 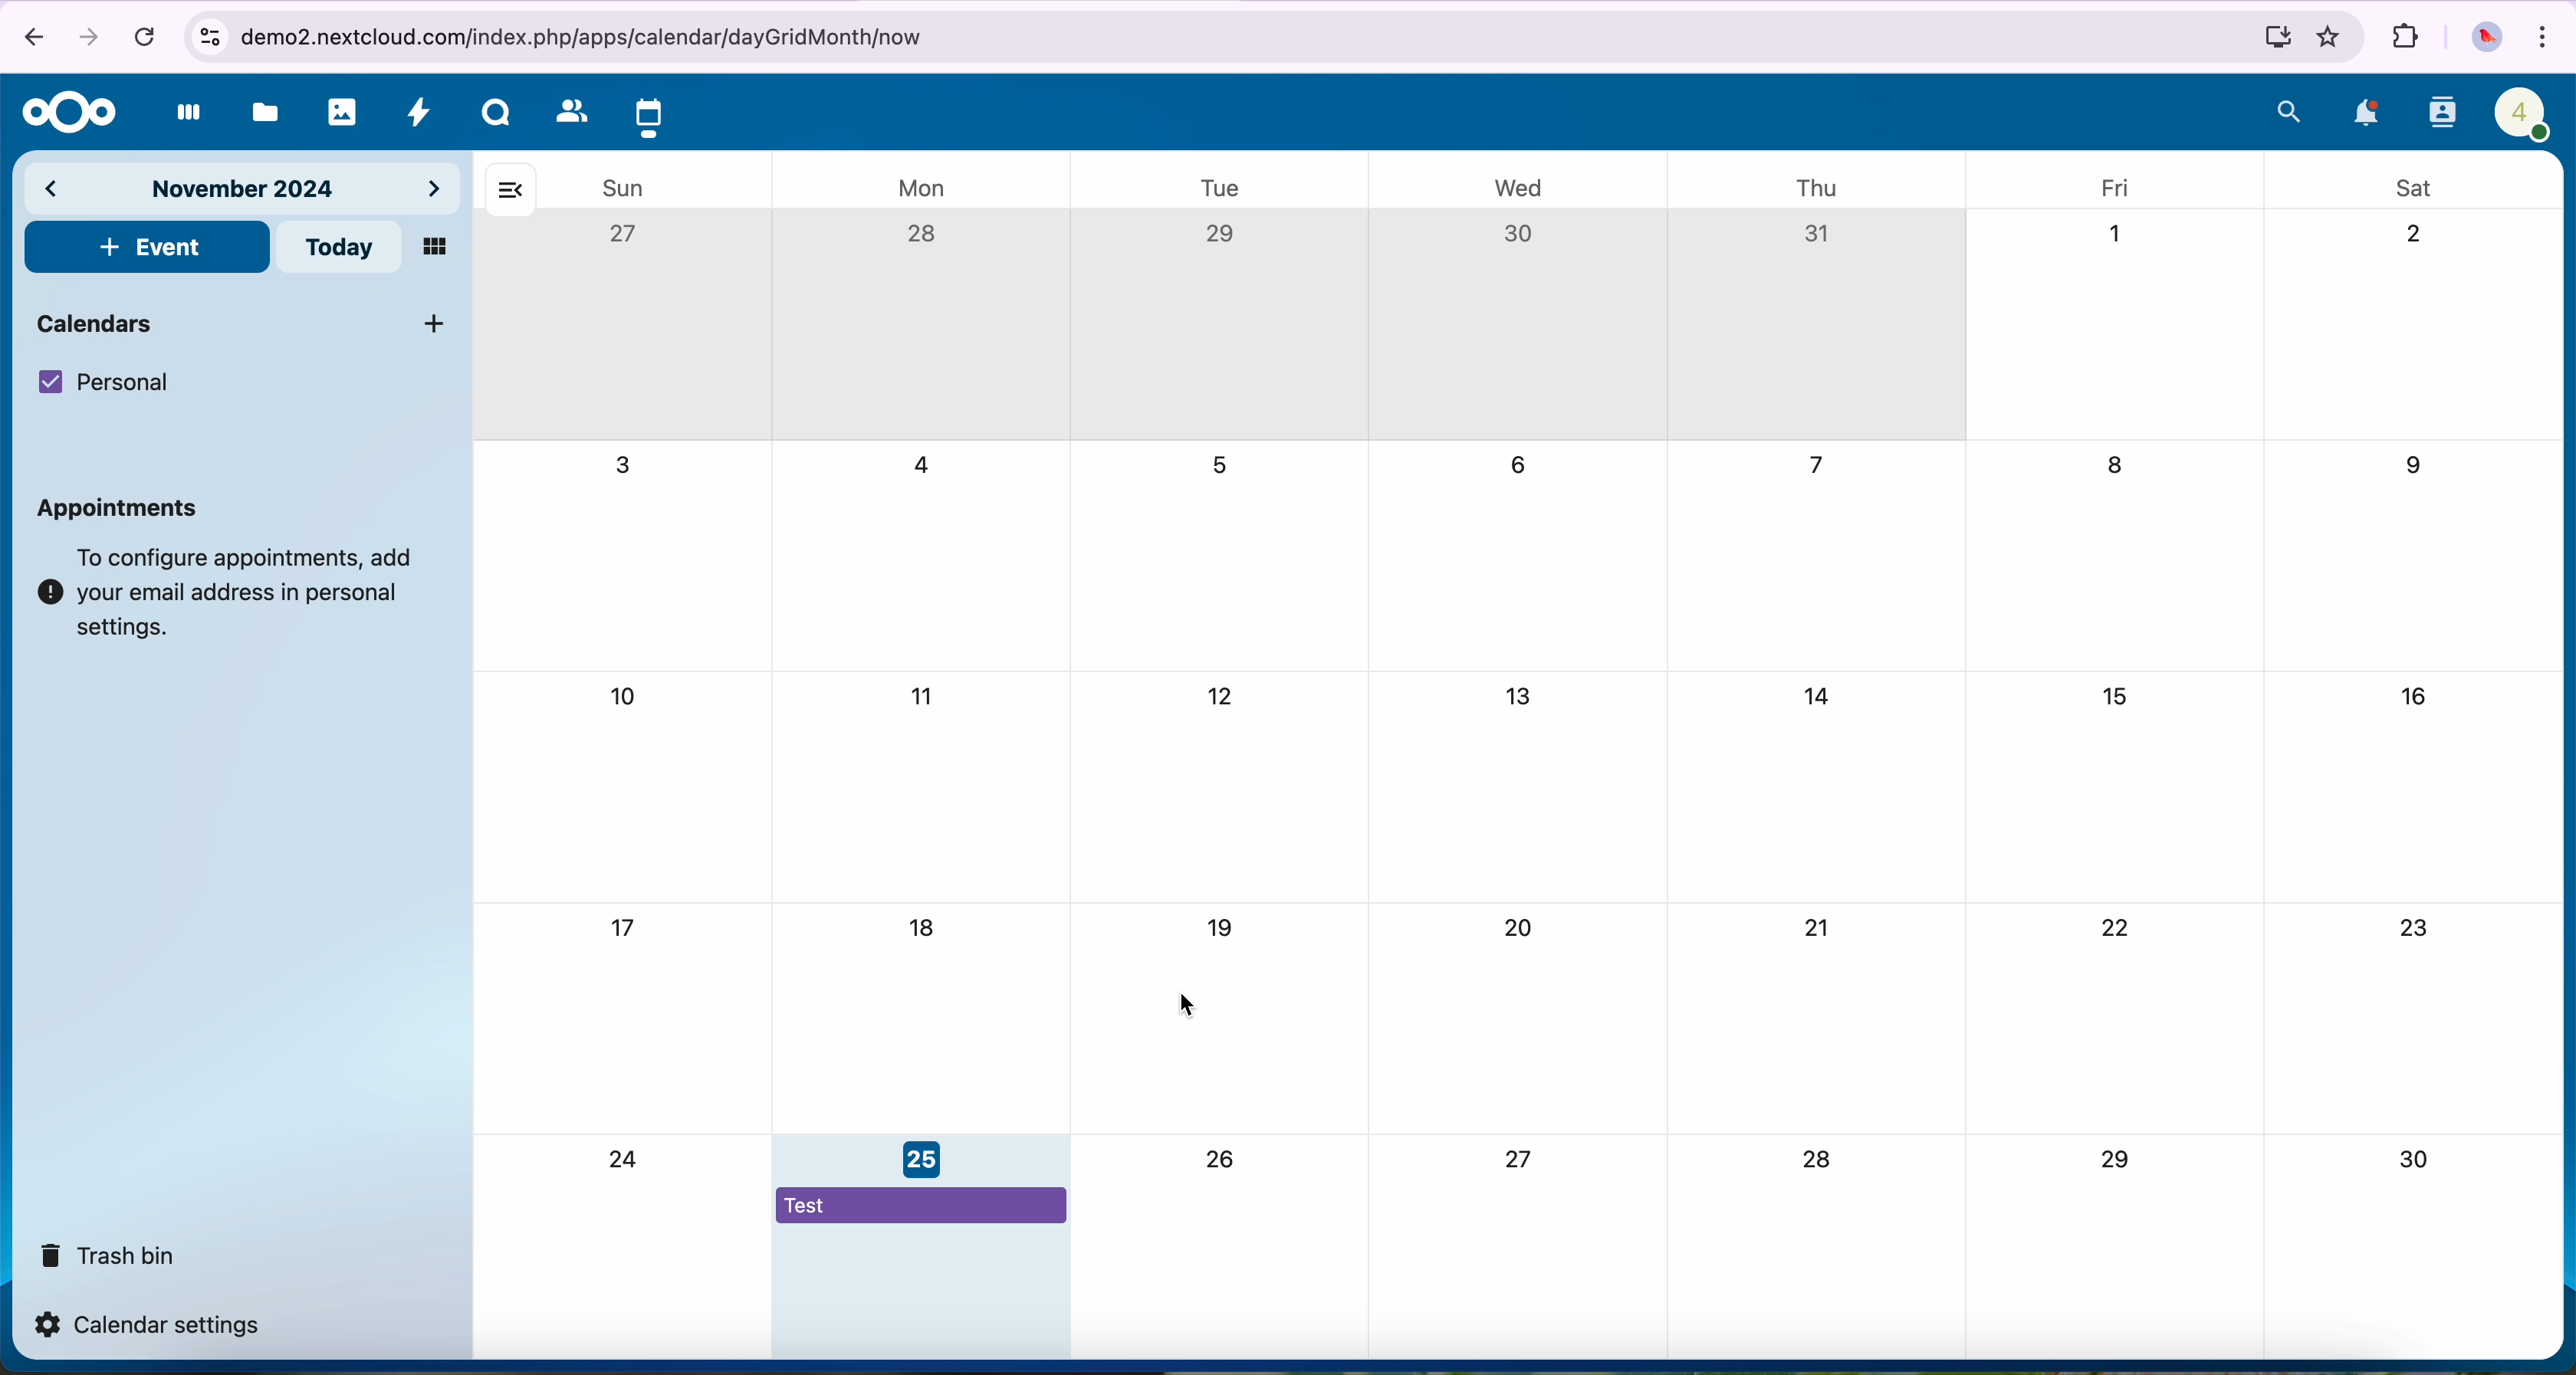 What do you see at coordinates (2545, 35) in the screenshot?
I see `customize and control Google Chrome` at bounding box center [2545, 35].